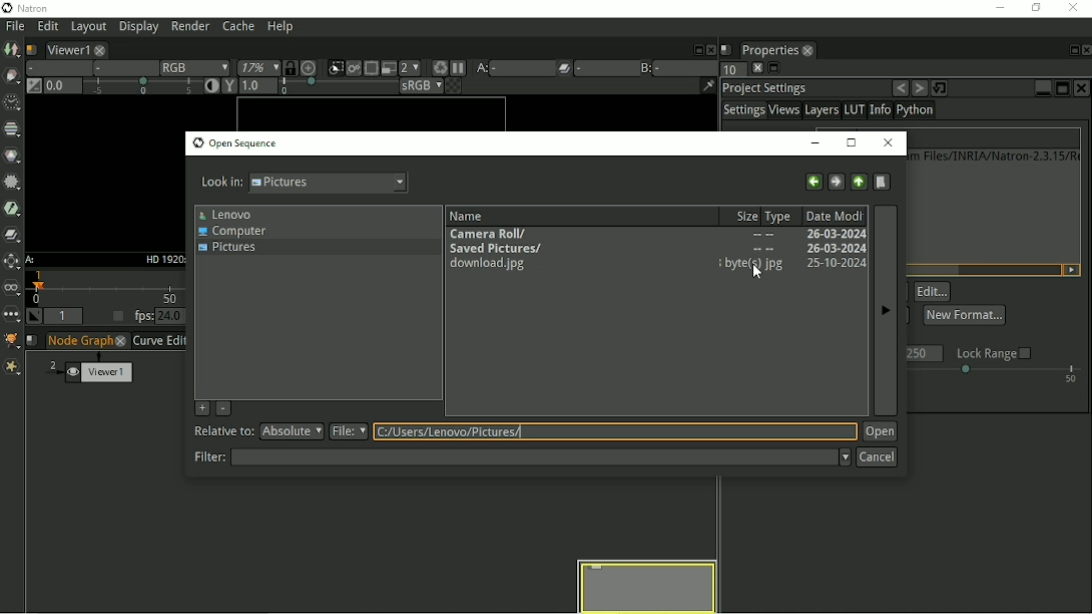 The image size is (1092, 614). Describe the element at coordinates (1062, 88) in the screenshot. I see `Maximize` at that location.